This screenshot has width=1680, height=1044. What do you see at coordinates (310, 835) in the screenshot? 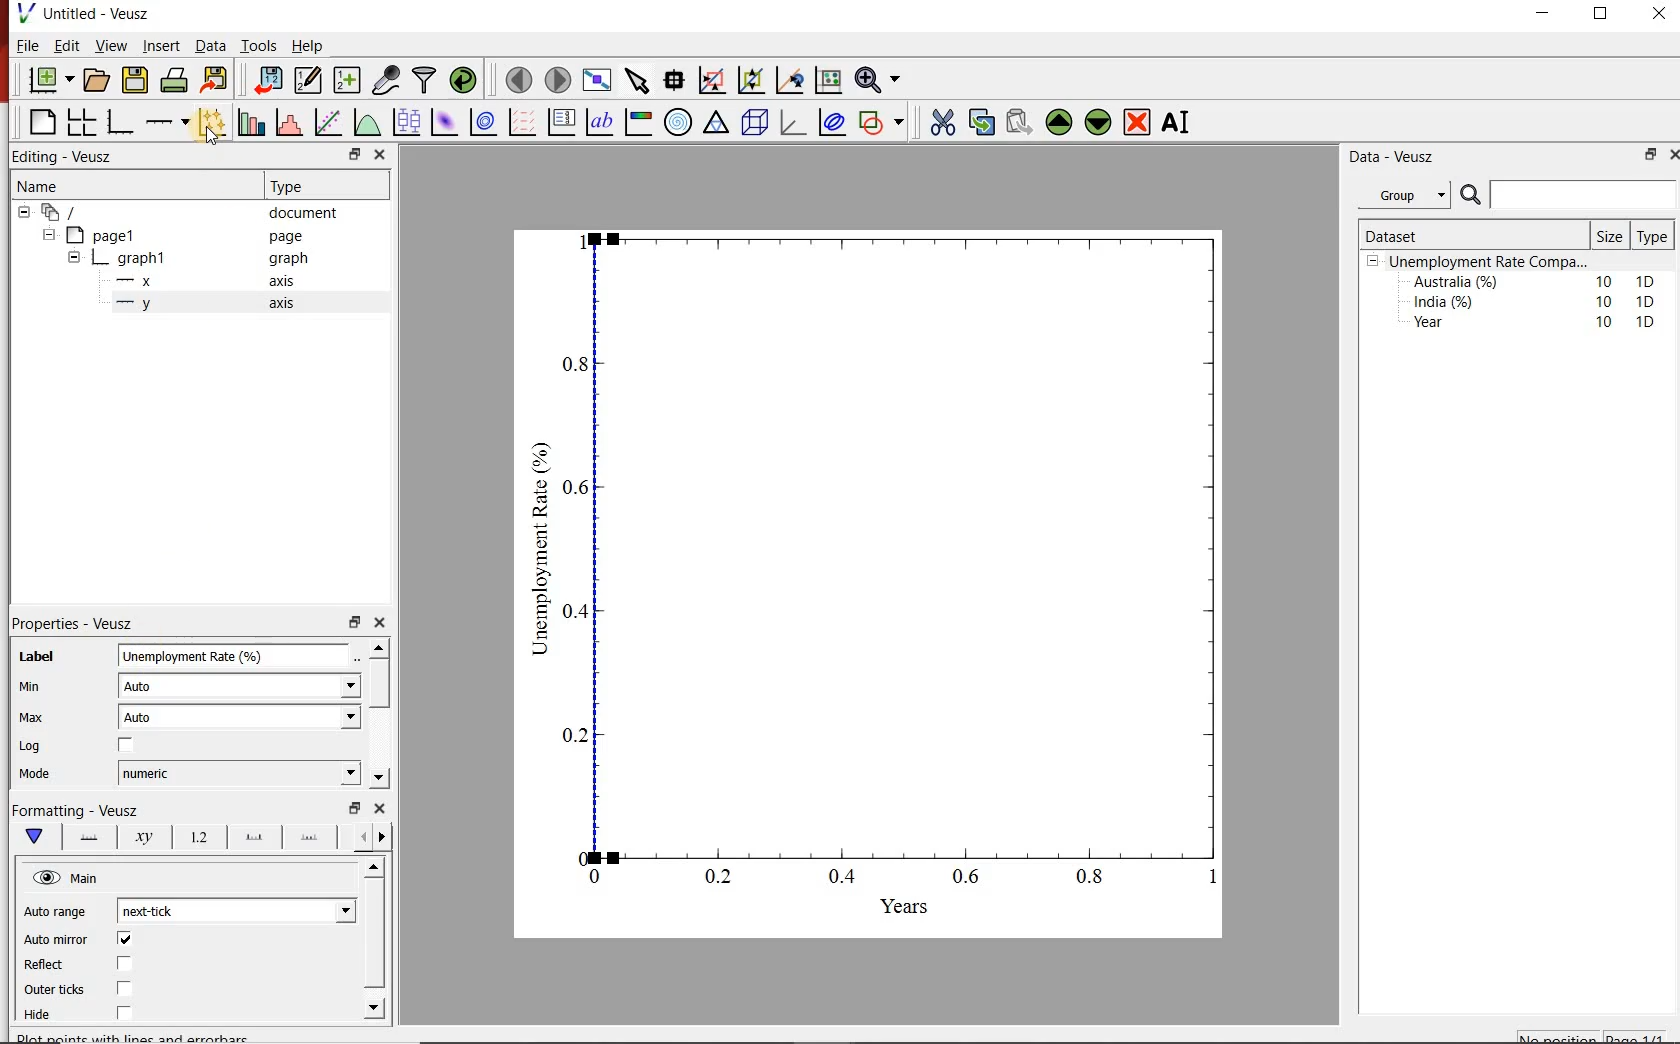
I see `minor ticks` at bounding box center [310, 835].